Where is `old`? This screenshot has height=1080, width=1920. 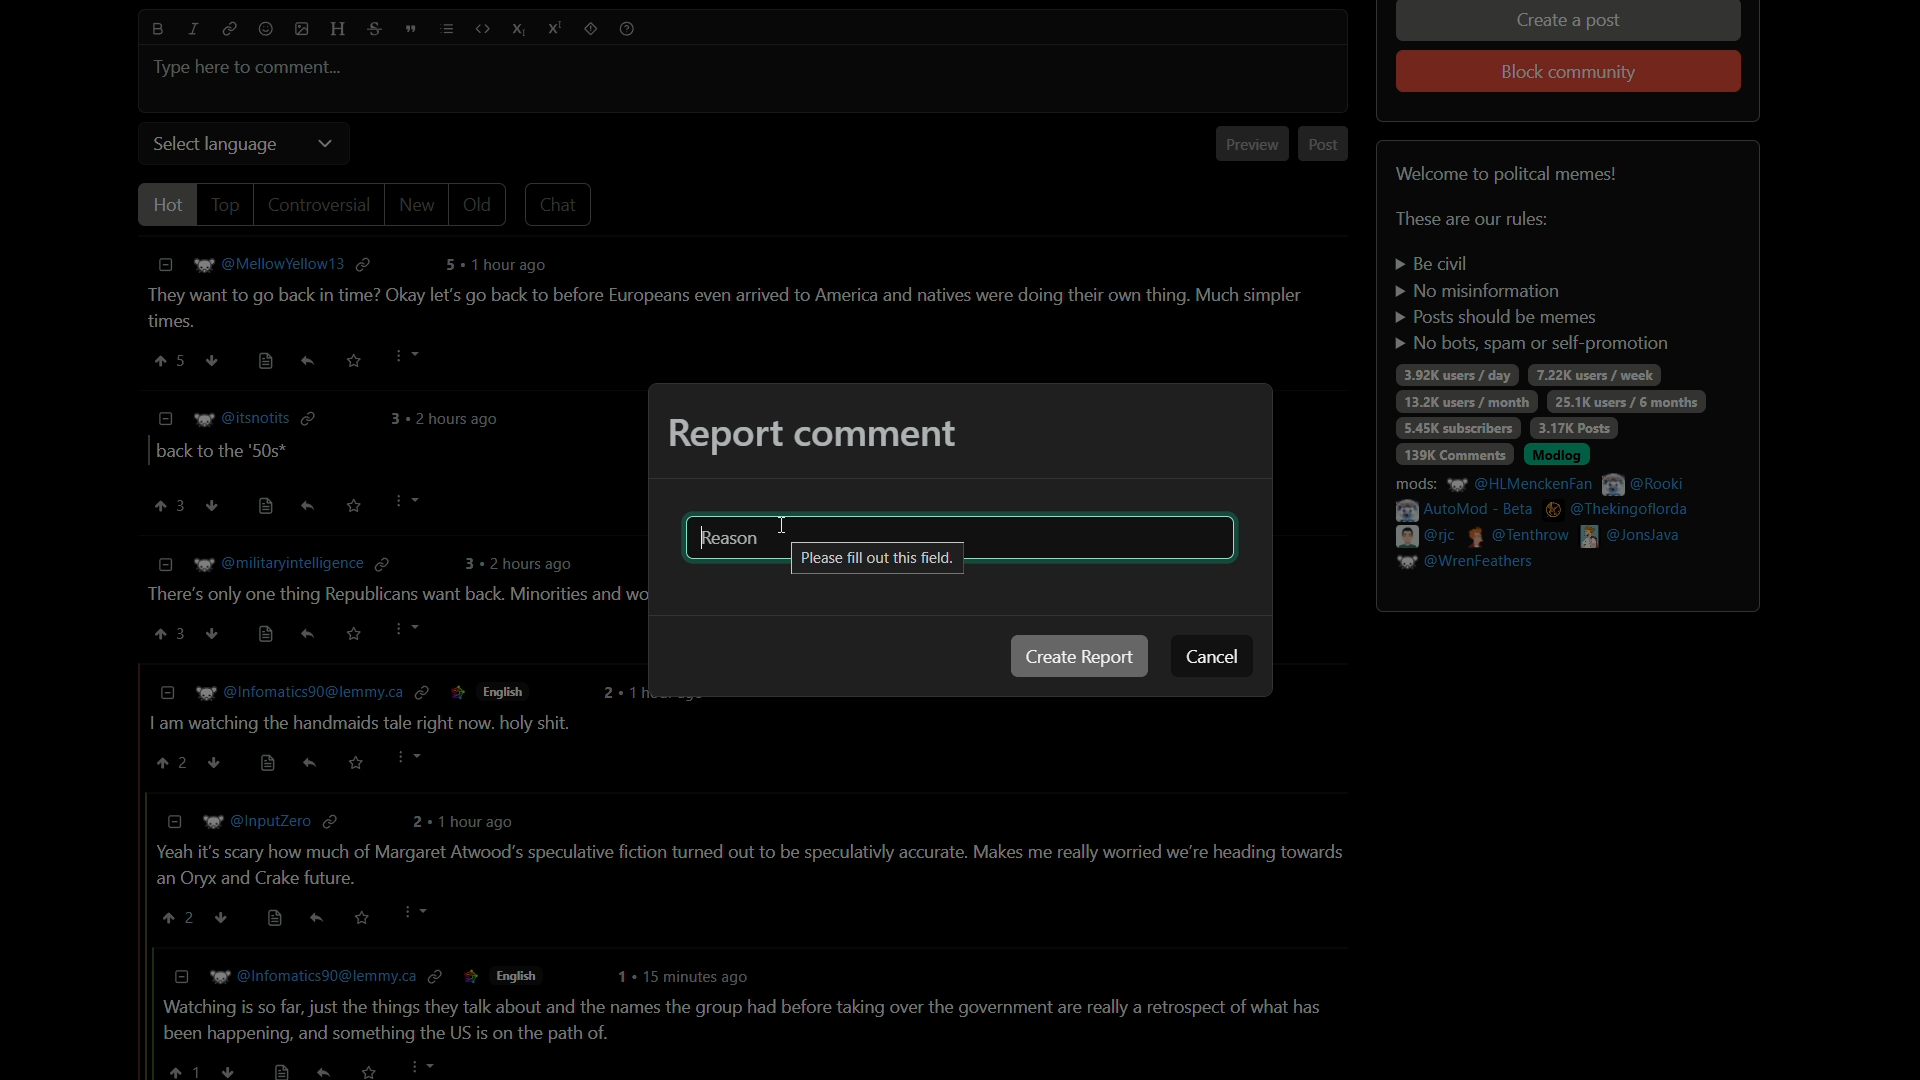 old is located at coordinates (481, 205).